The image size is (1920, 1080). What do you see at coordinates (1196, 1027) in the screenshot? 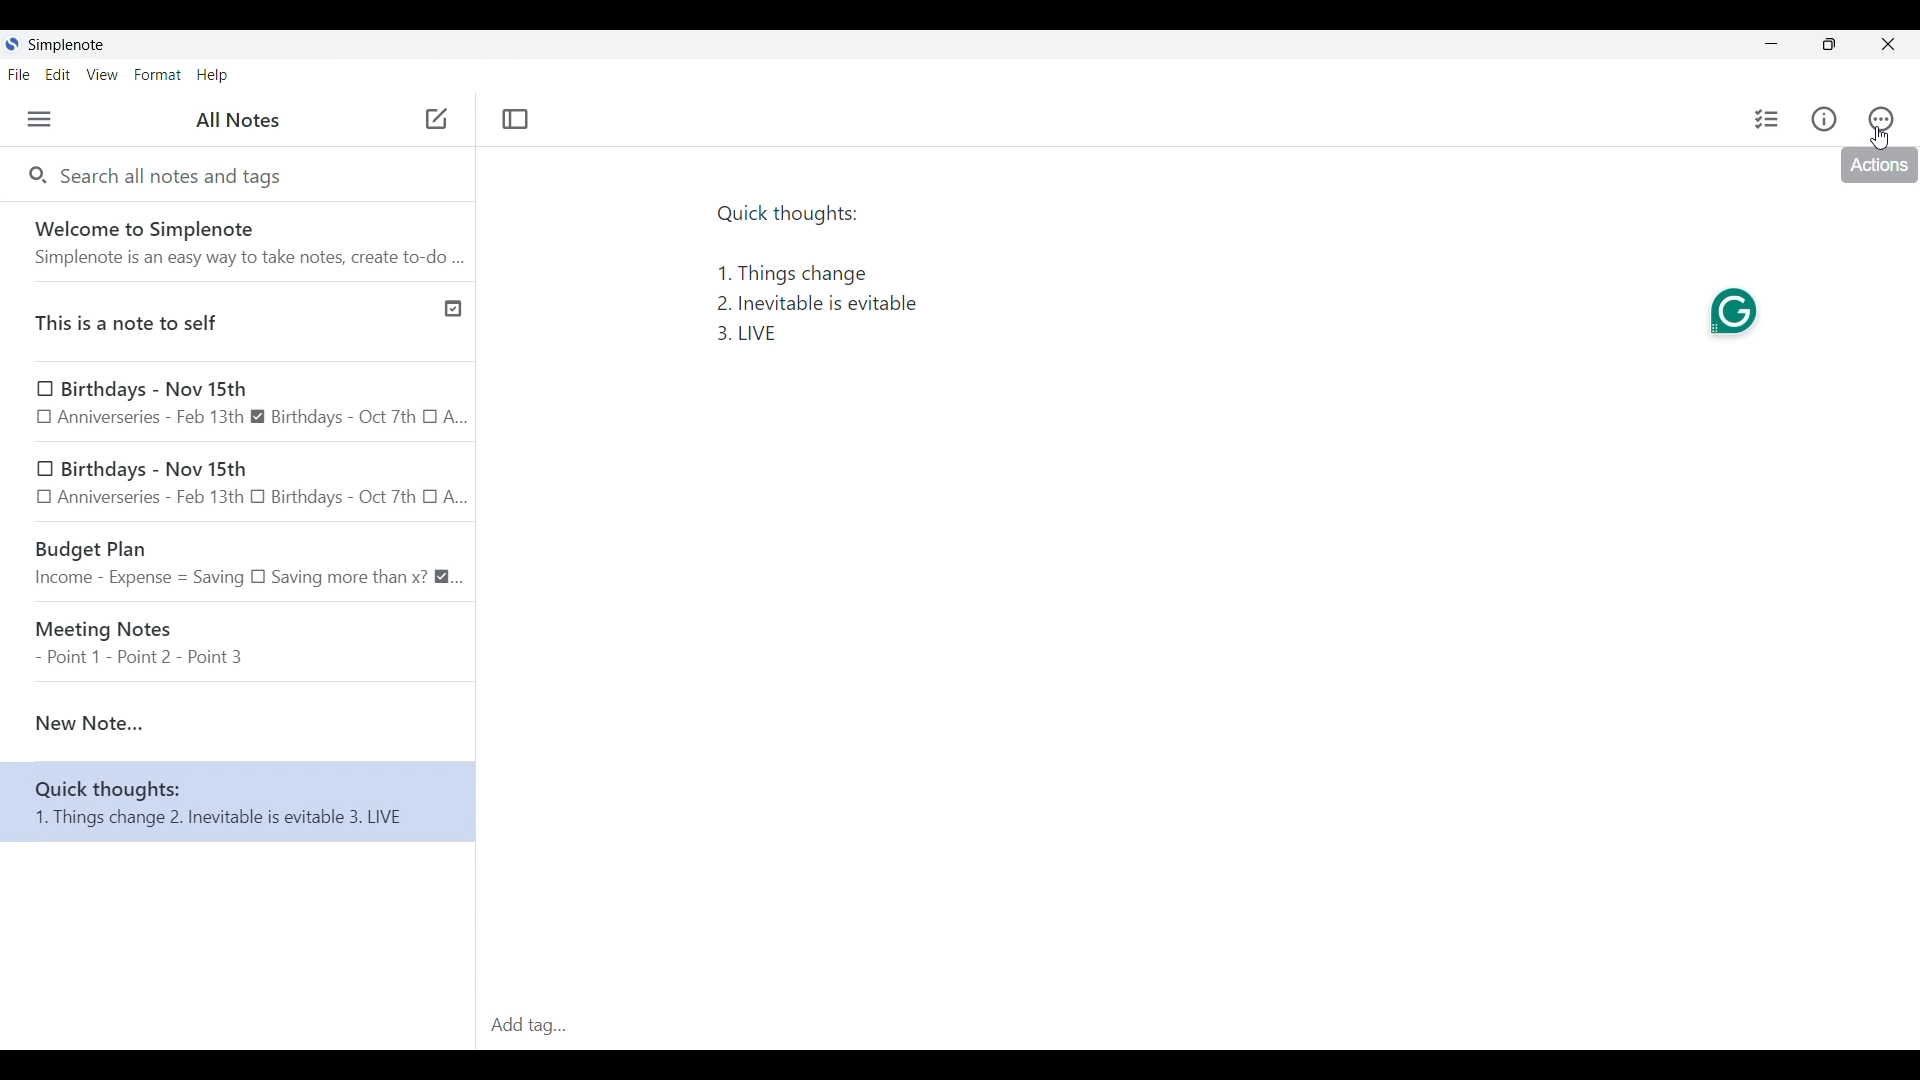
I see `Click to type in tags` at bounding box center [1196, 1027].